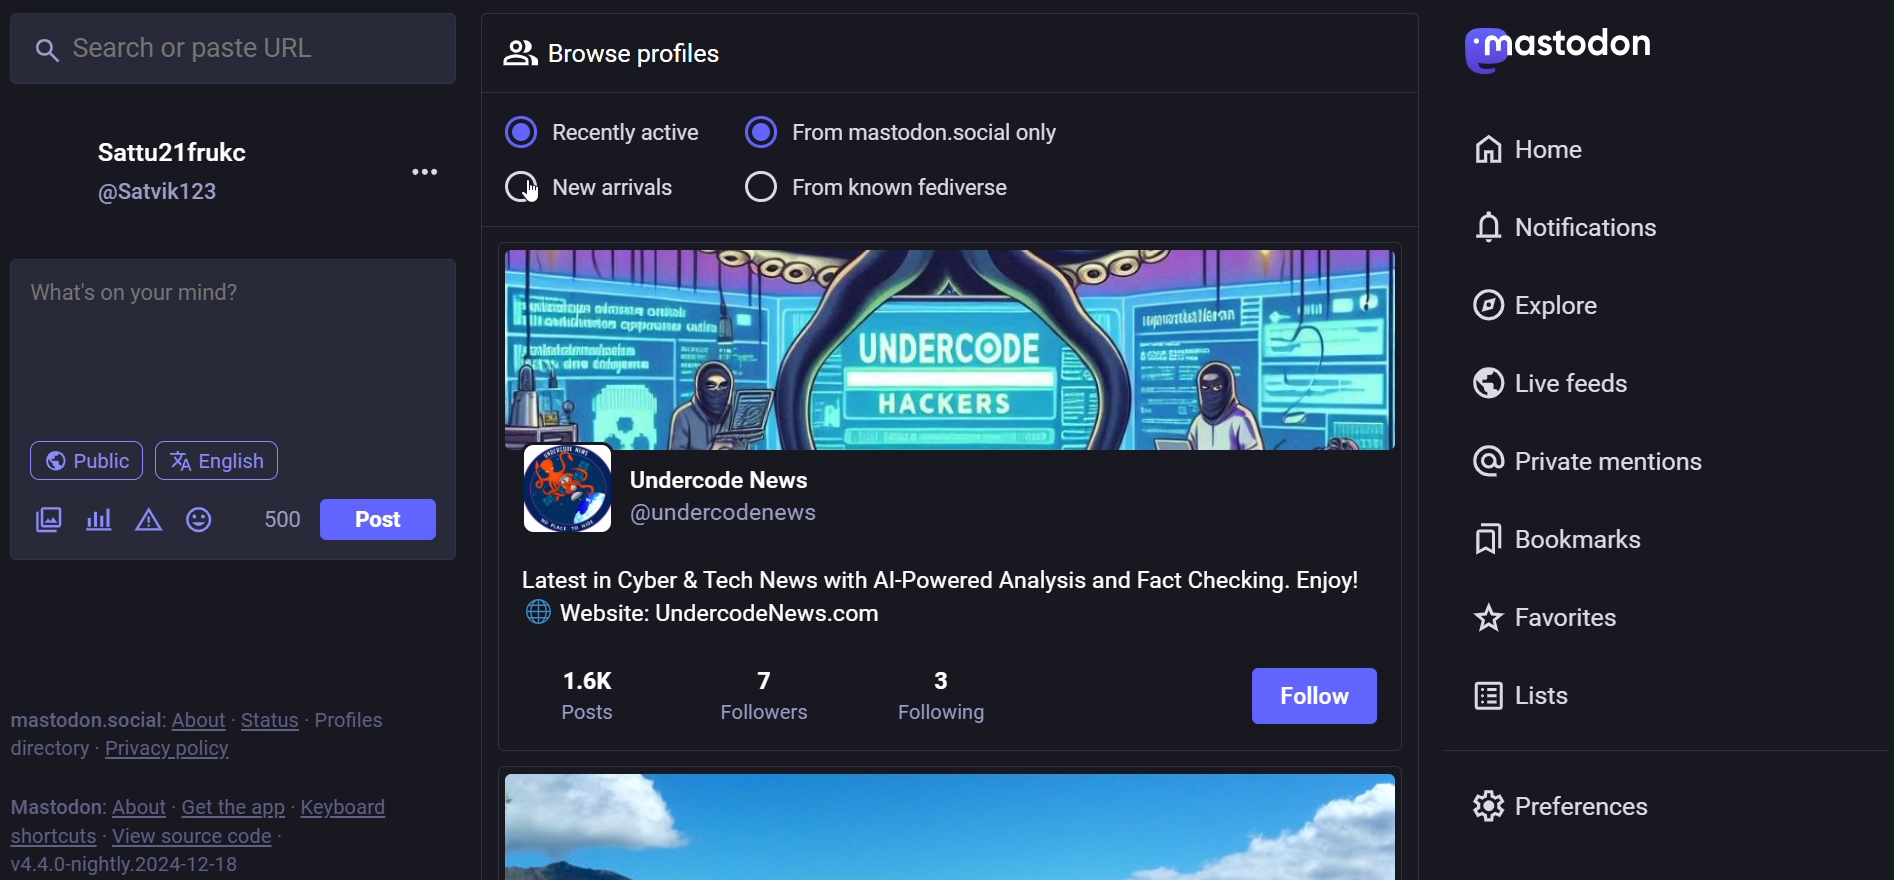 Image resolution: width=1894 pixels, height=880 pixels. Describe the element at coordinates (124, 866) in the screenshot. I see `v4.4.0-nightly.2024-12-18` at that location.